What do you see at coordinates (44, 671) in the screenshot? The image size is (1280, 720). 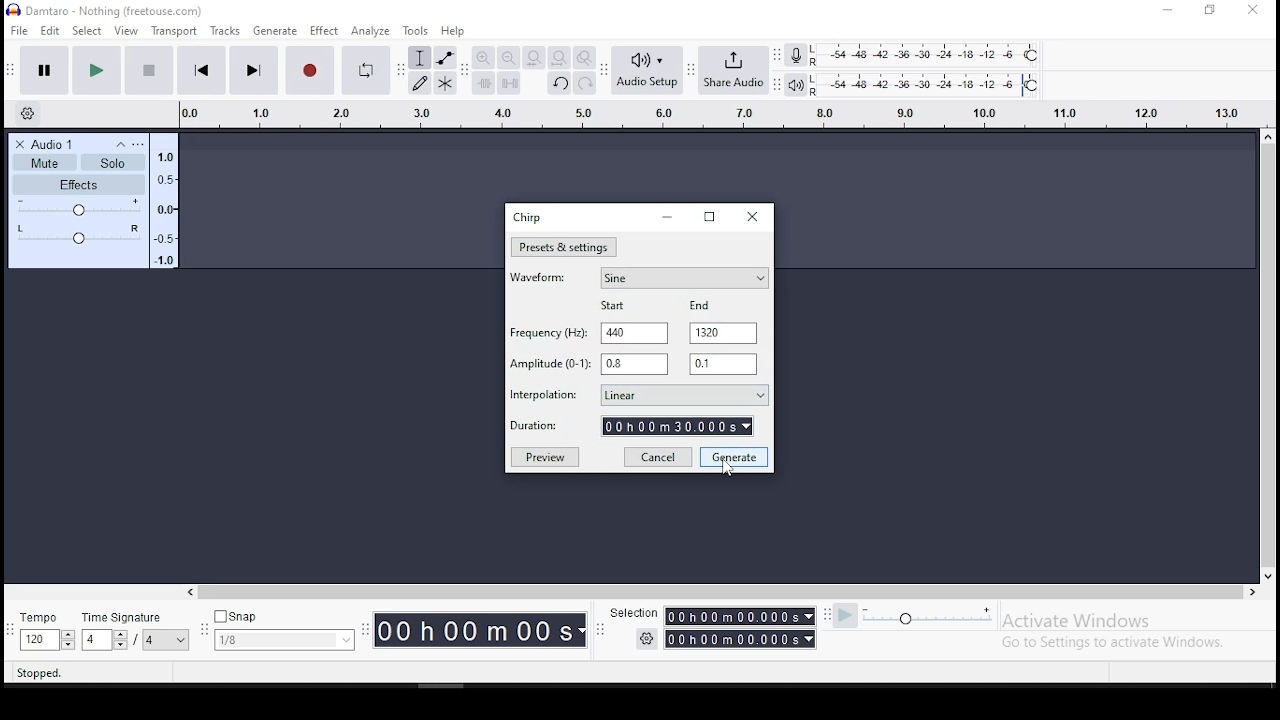 I see `stopped` at bounding box center [44, 671].